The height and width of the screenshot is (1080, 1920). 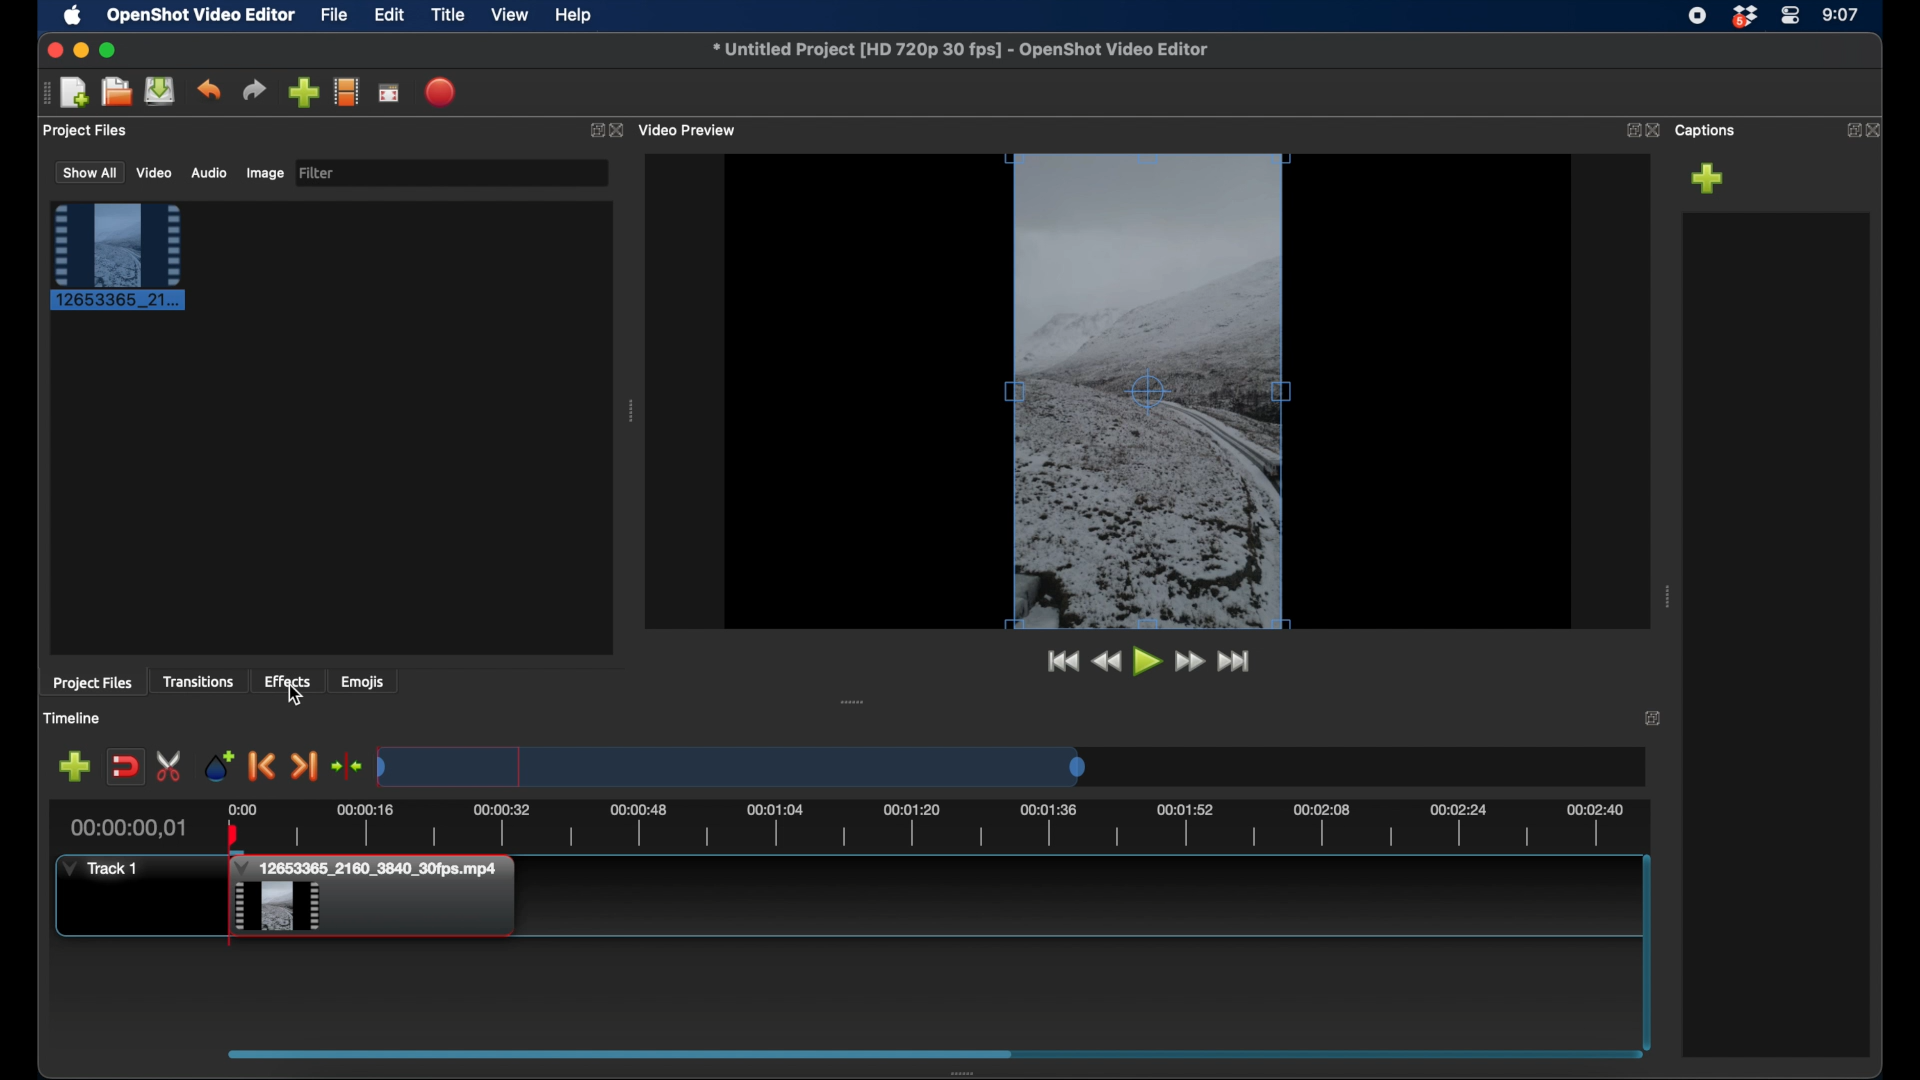 I want to click on drag handle, so click(x=40, y=93).